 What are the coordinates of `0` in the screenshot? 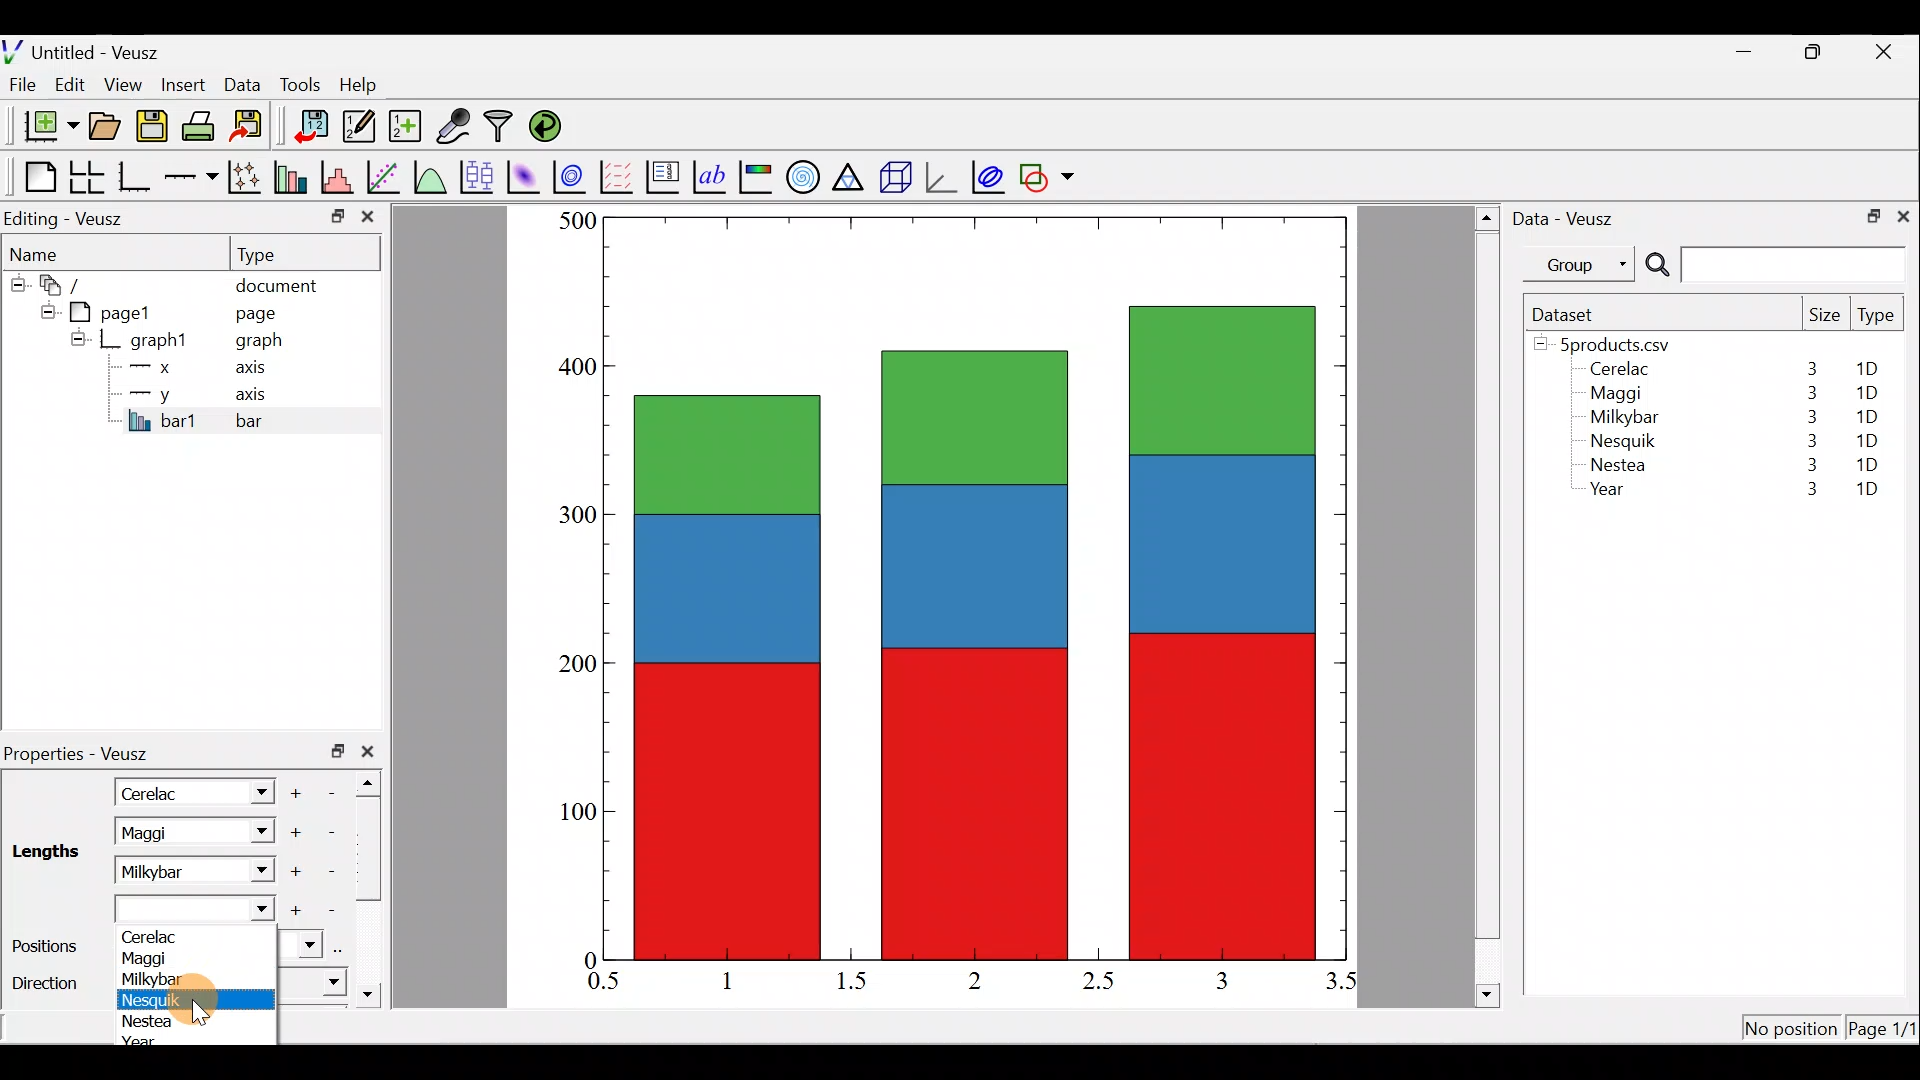 It's located at (587, 959).